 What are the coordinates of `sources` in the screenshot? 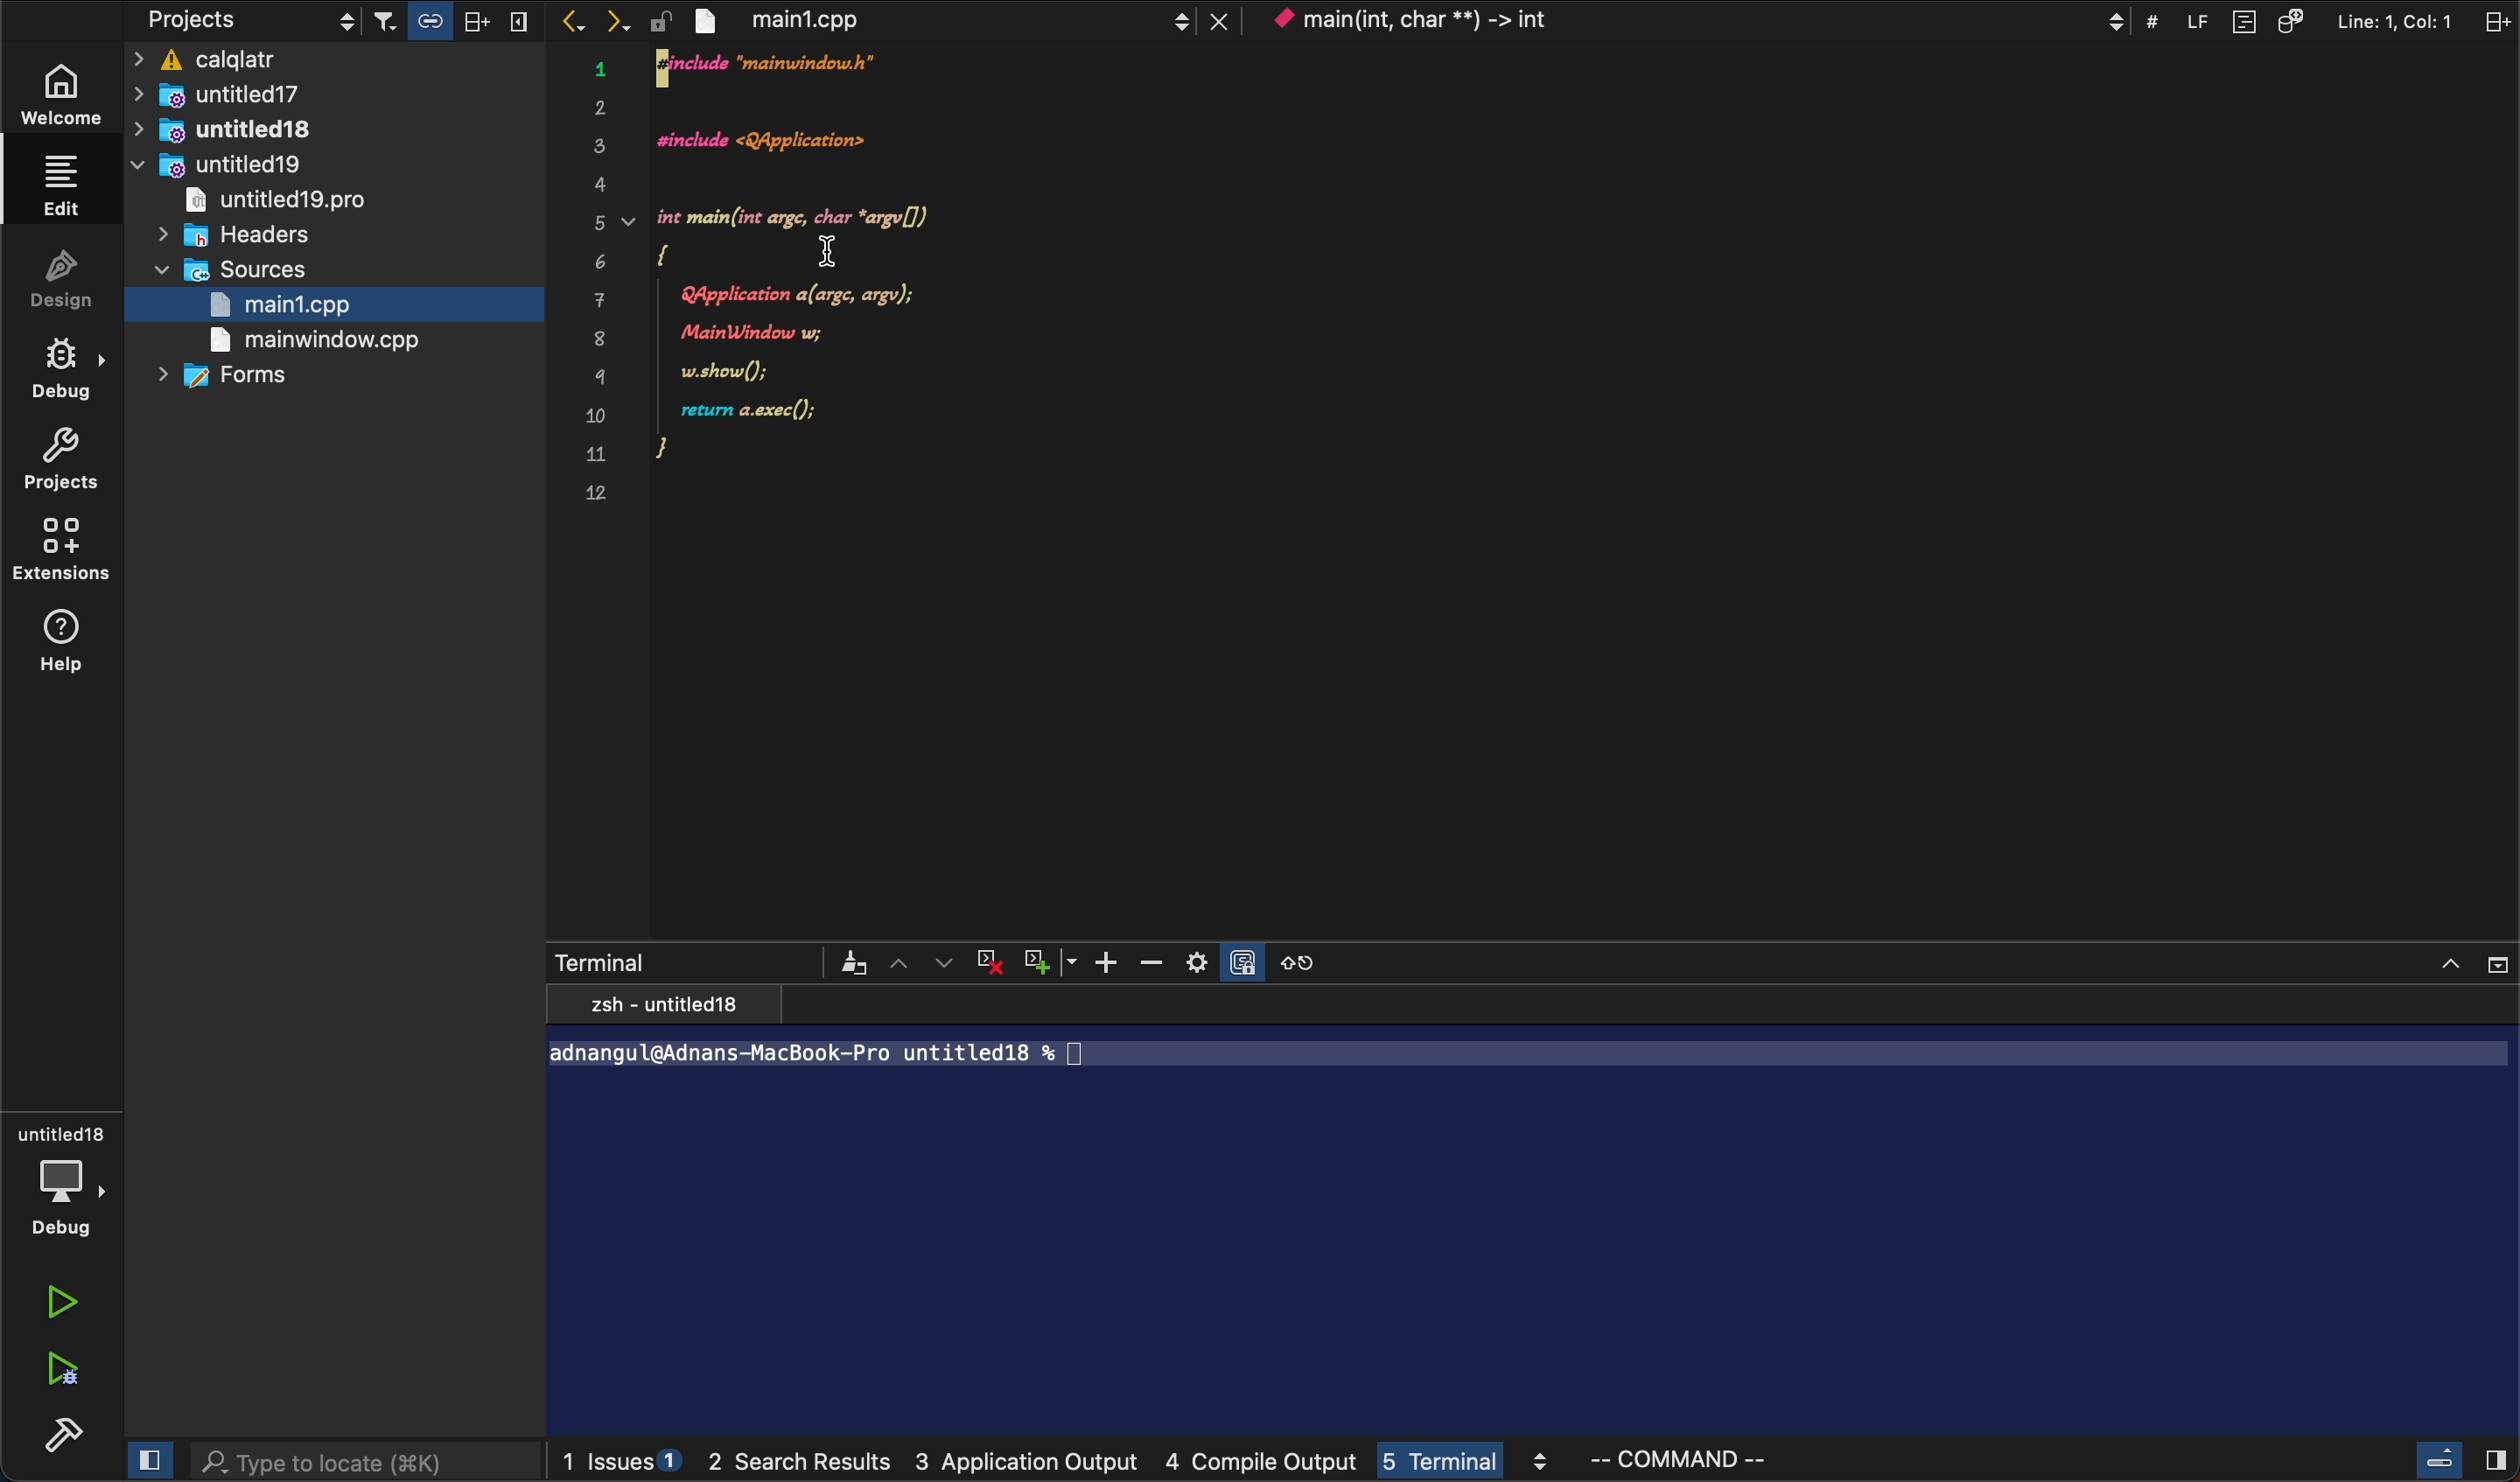 It's located at (236, 270).